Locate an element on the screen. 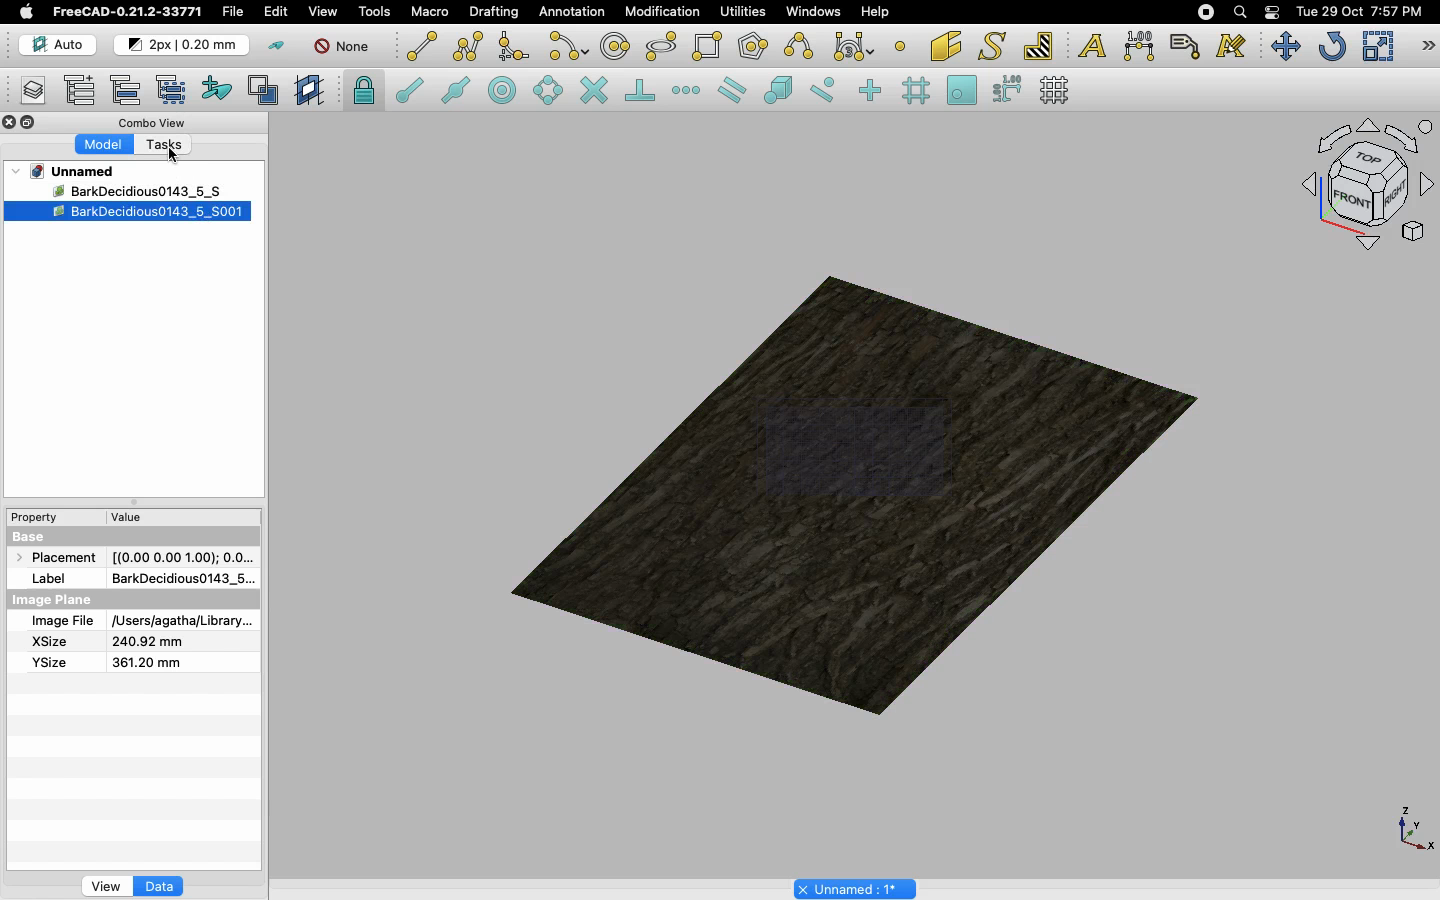 The width and height of the screenshot is (1440, 900). View is located at coordinates (323, 10).